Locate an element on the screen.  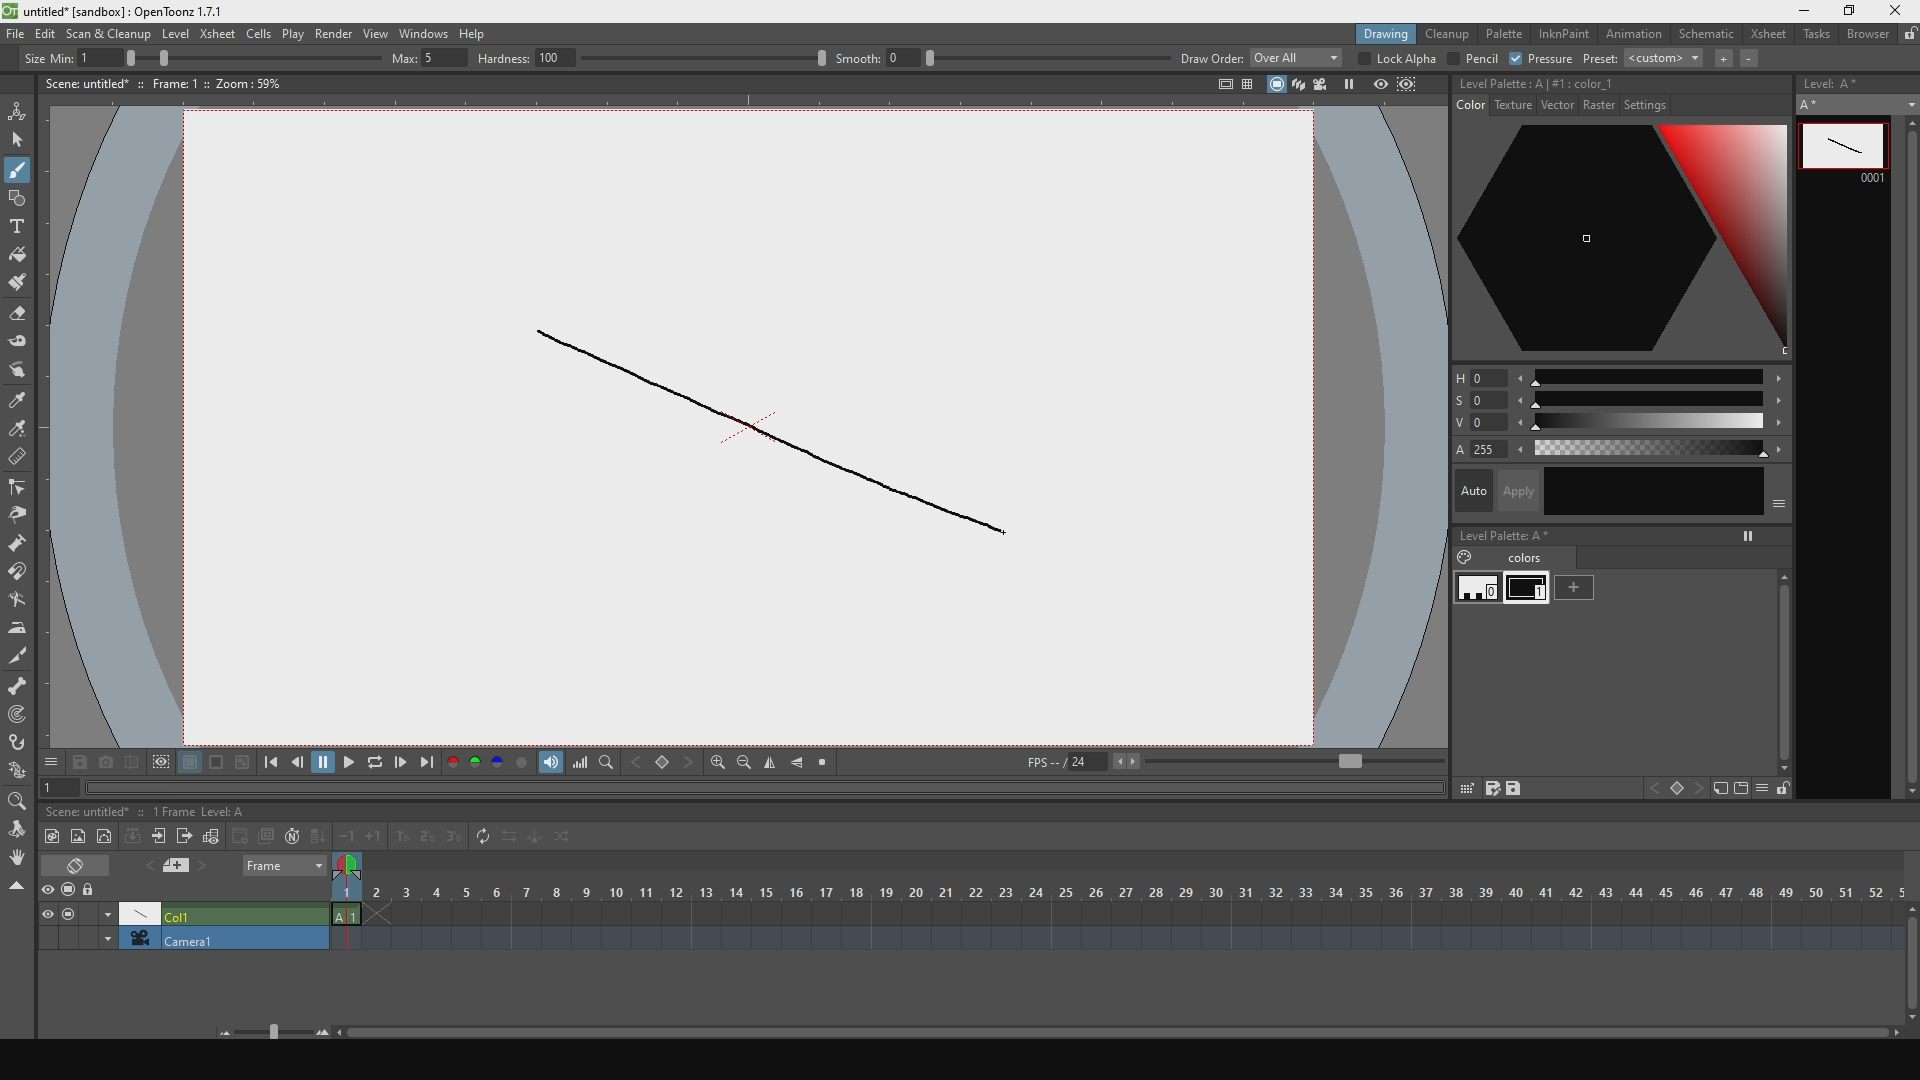
colors is located at coordinates (1519, 559).